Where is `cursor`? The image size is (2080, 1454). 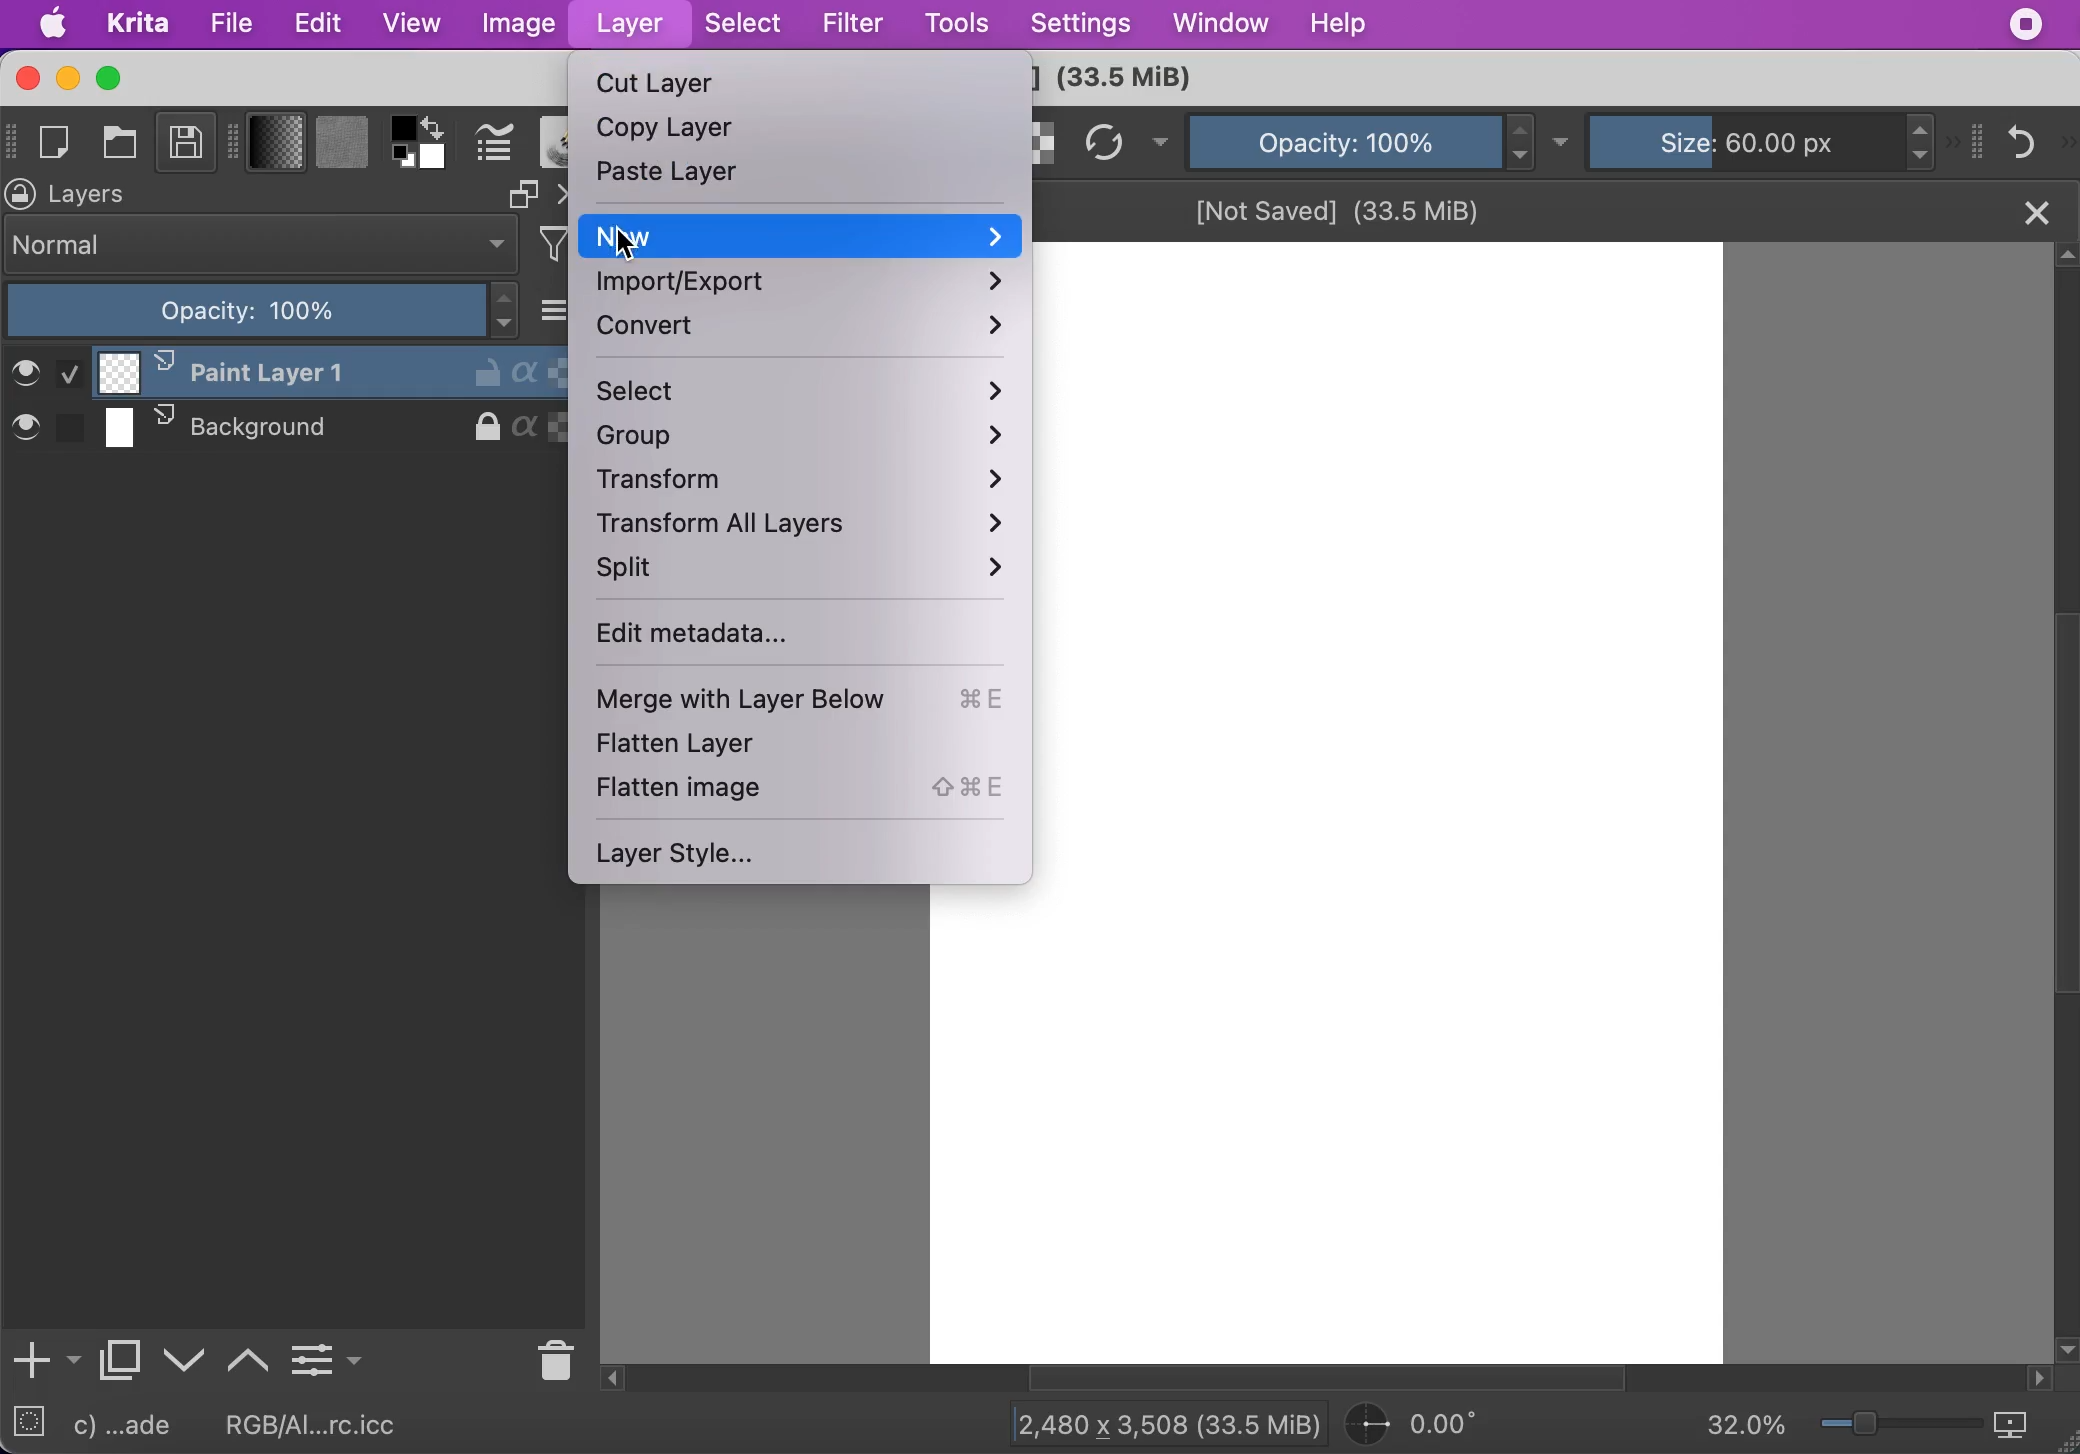
cursor is located at coordinates (622, 247).